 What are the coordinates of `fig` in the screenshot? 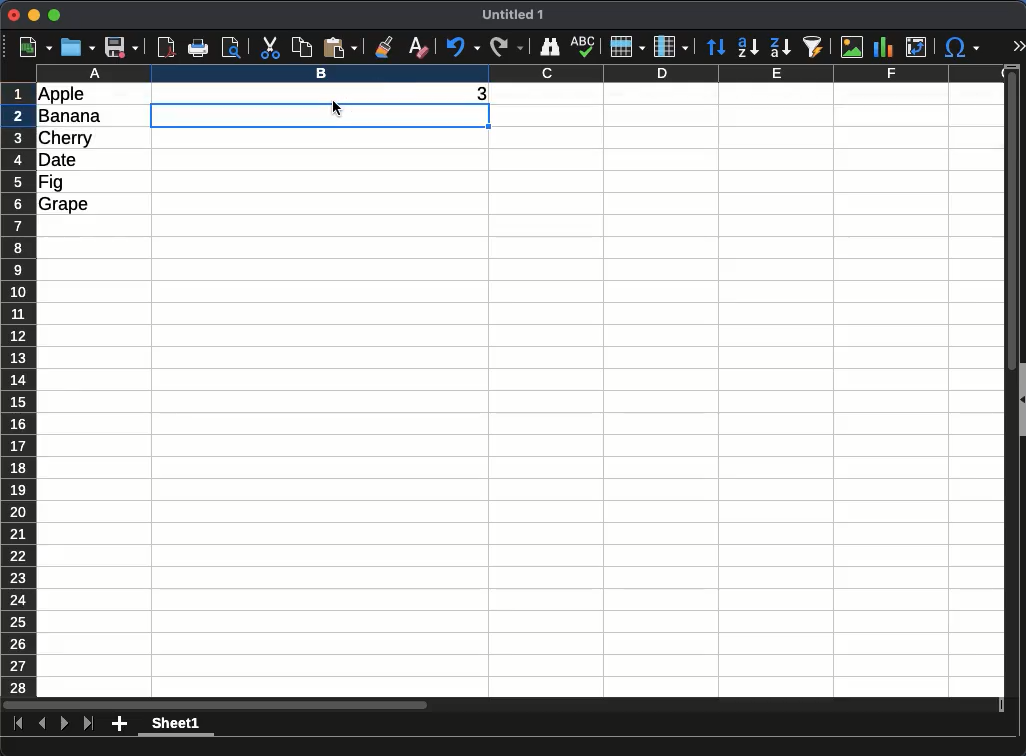 It's located at (51, 183).